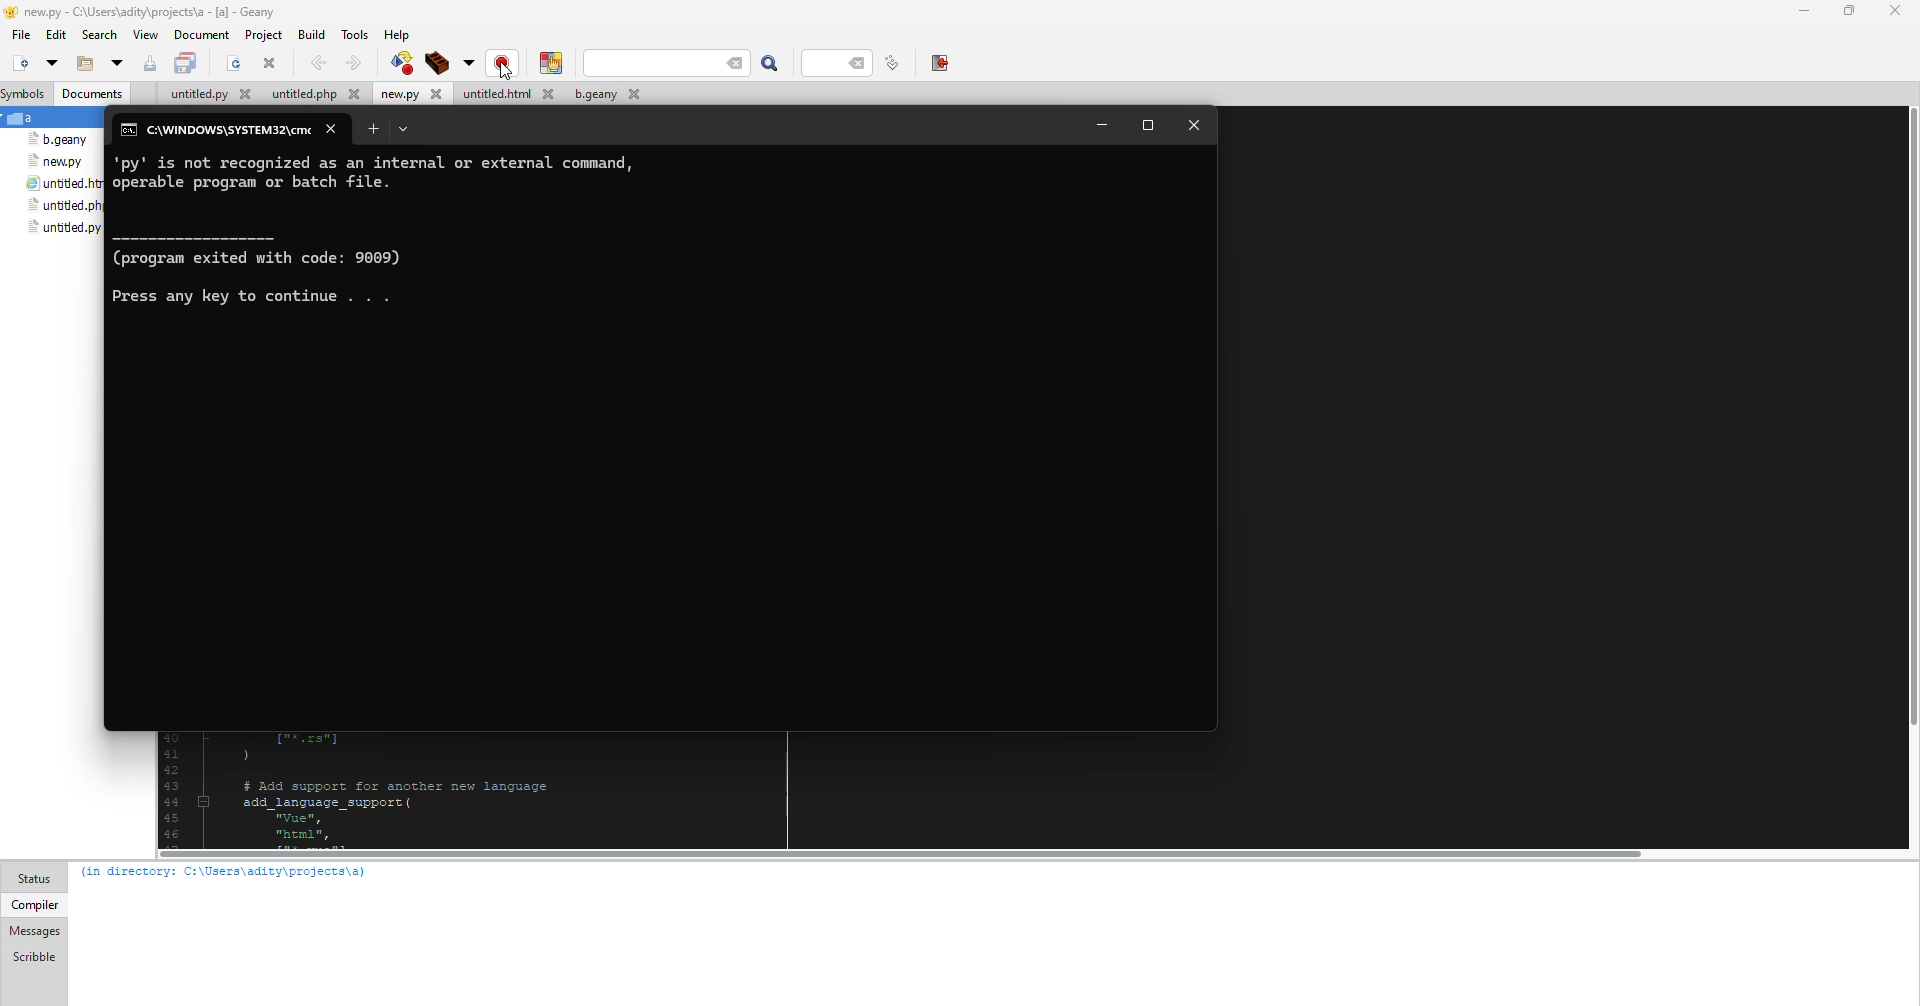  Describe the element at coordinates (504, 64) in the screenshot. I see `compile` at that location.